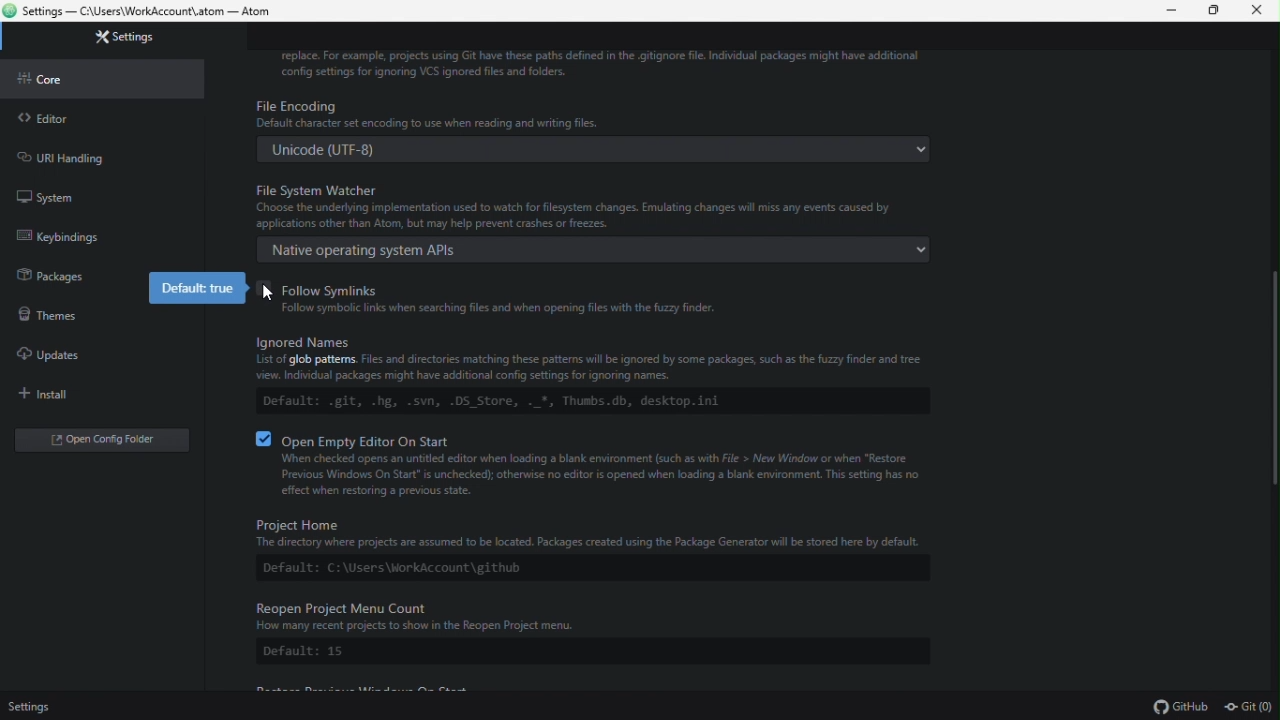 This screenshot has height=720, width=1280. What do you see at coordinates (37, 706) in the screenshot?
I see `Settings` at bounding box center [37, 706].